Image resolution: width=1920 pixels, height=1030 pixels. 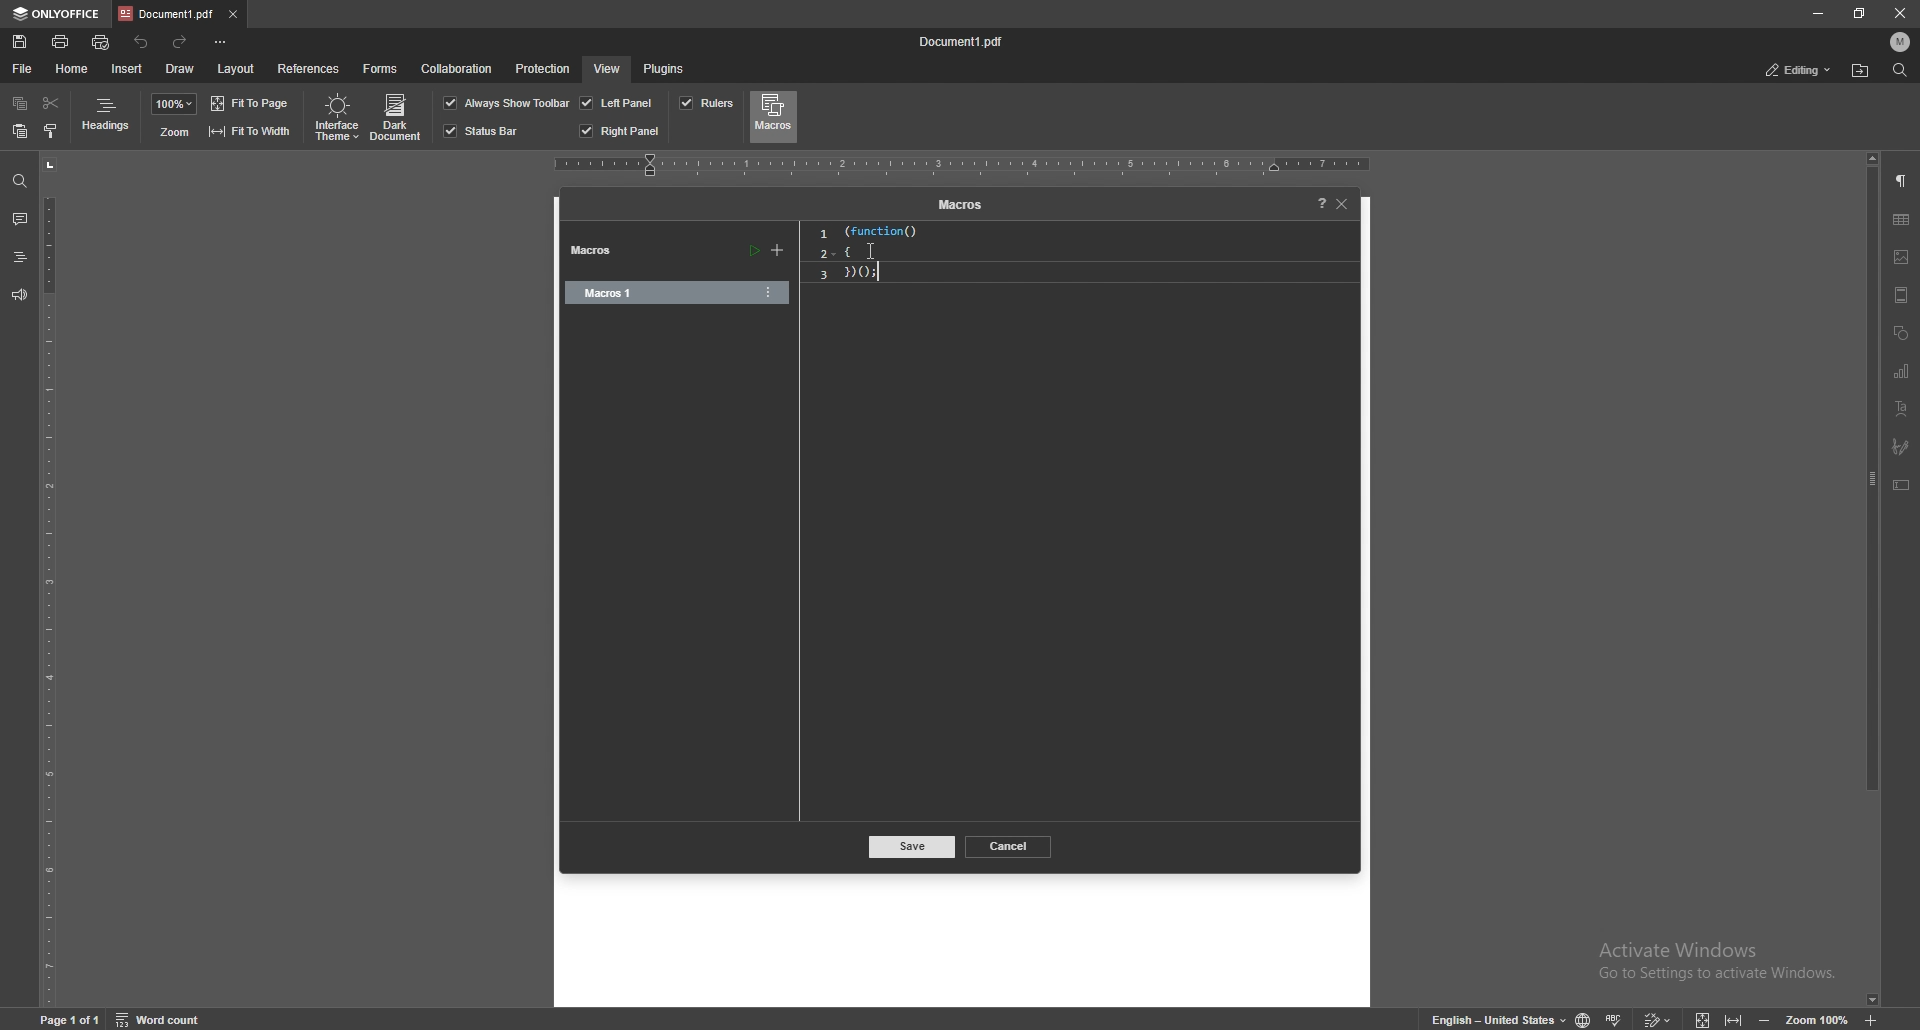 I want to click on profile, so click(x=1901, y=42).